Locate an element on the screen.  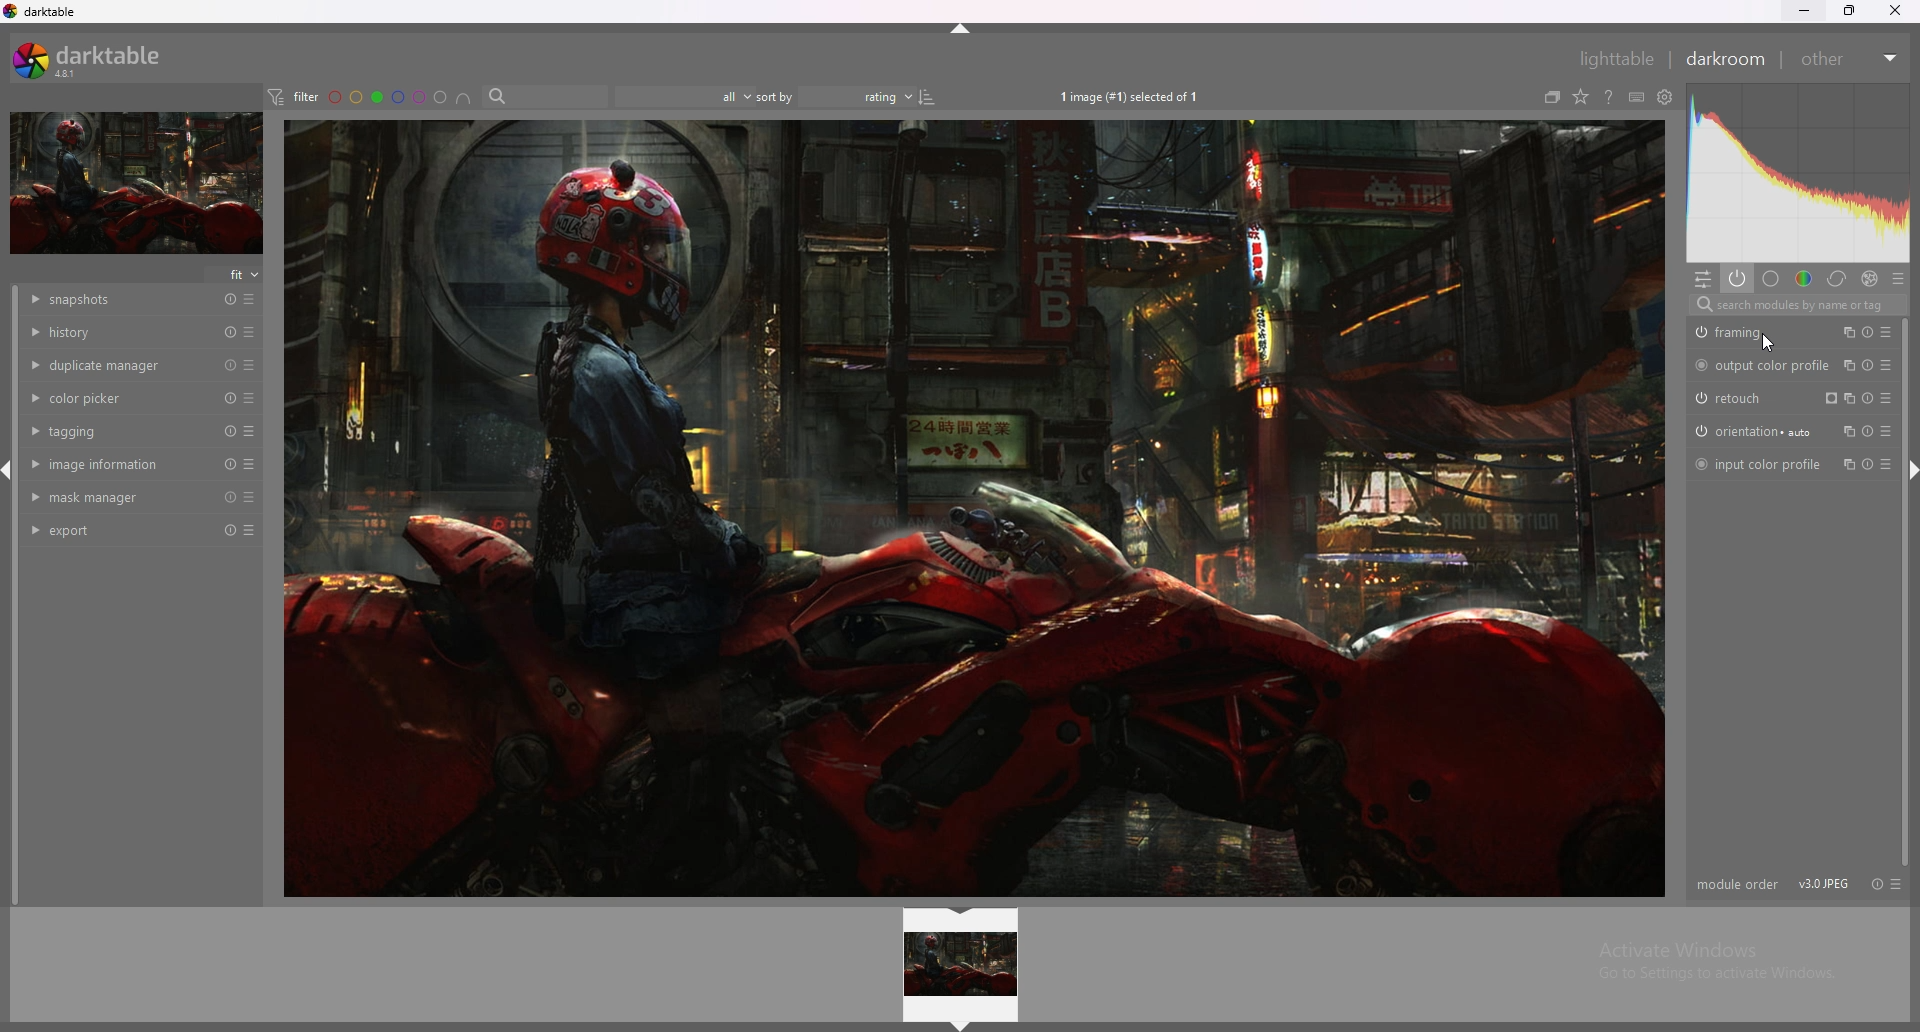
reset is located at coordinates (1868, 432).